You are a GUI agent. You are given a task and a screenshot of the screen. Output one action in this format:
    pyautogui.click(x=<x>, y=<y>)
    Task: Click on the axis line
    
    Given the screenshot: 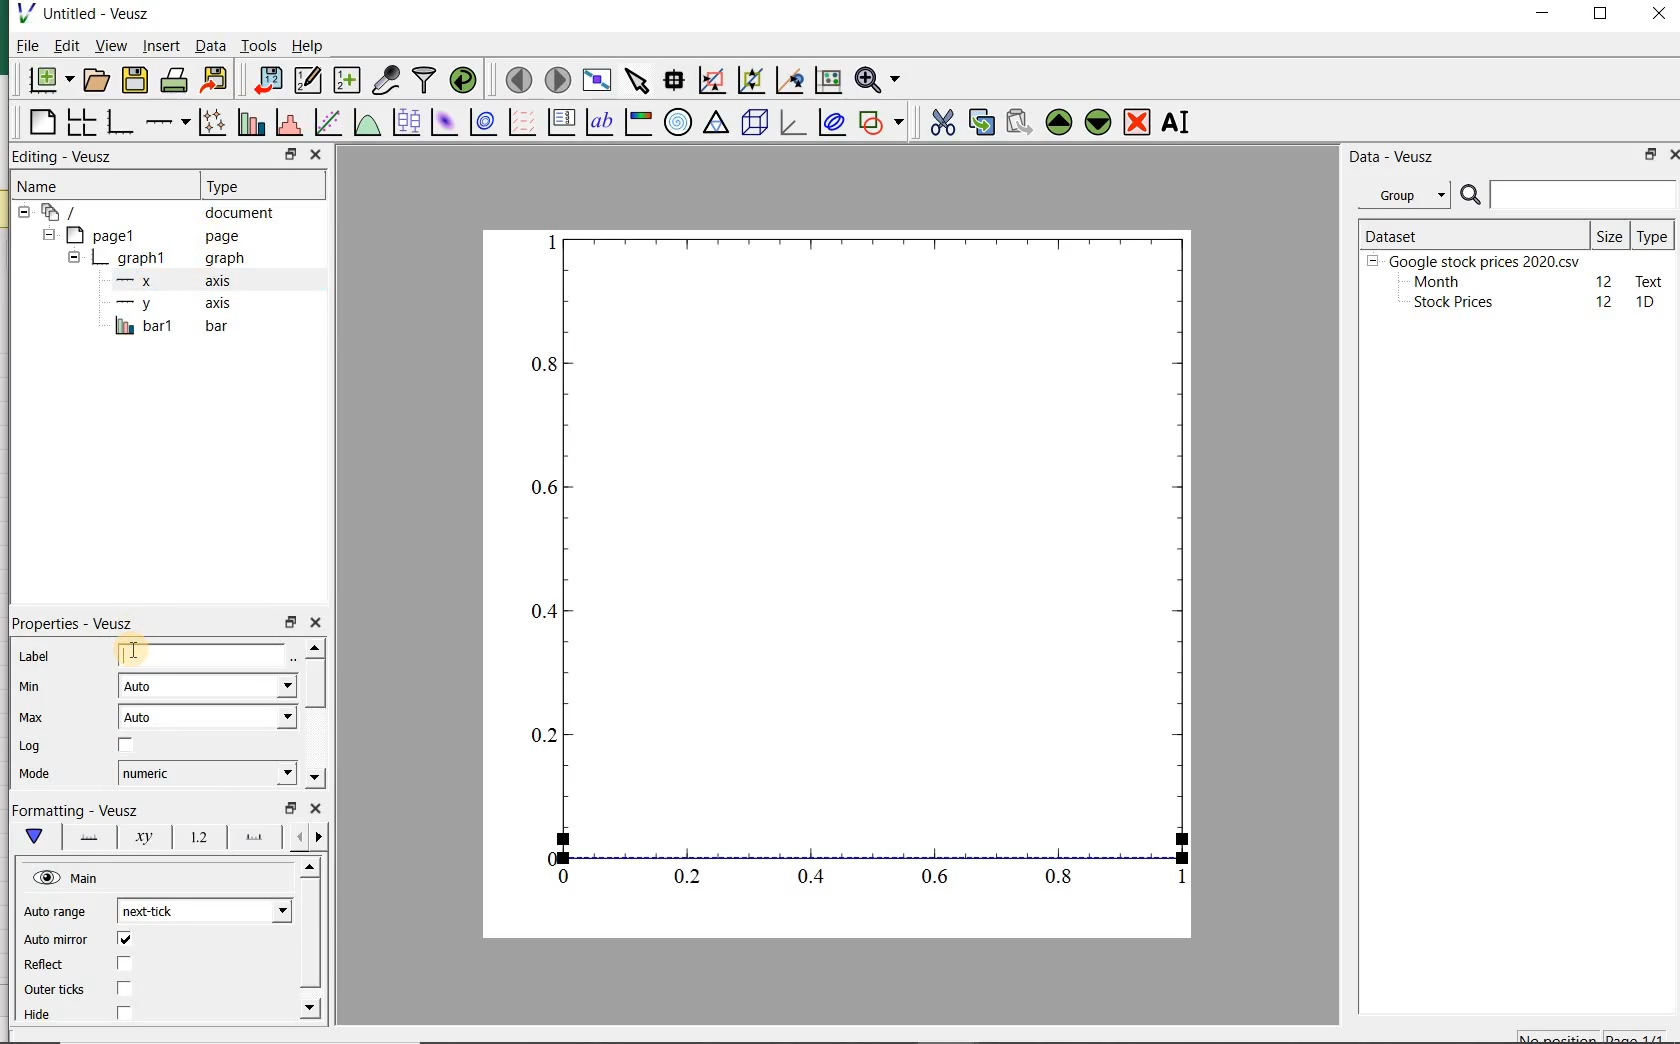 What is the action you would take?
    pyautogui.click(x=84, y=836)
    